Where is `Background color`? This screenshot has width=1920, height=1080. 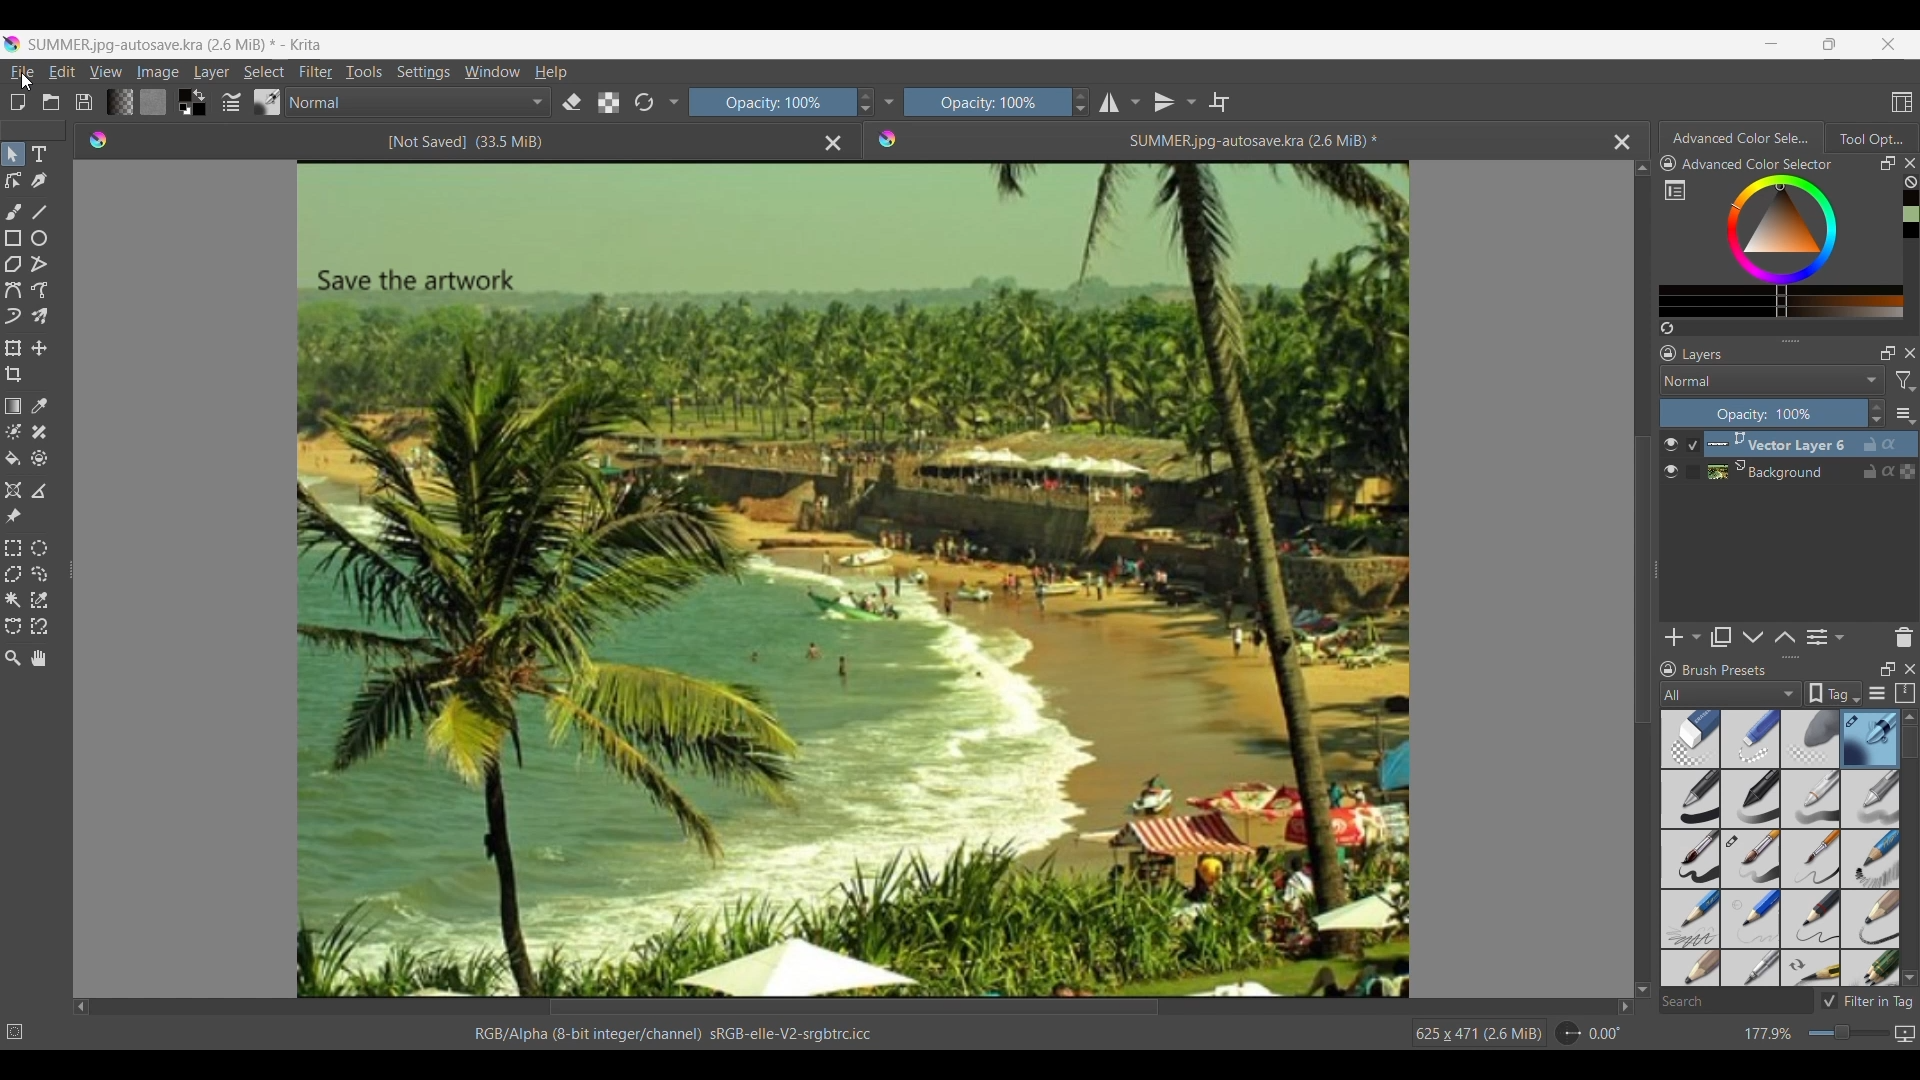 Background color is located at coordinates (200, 110).